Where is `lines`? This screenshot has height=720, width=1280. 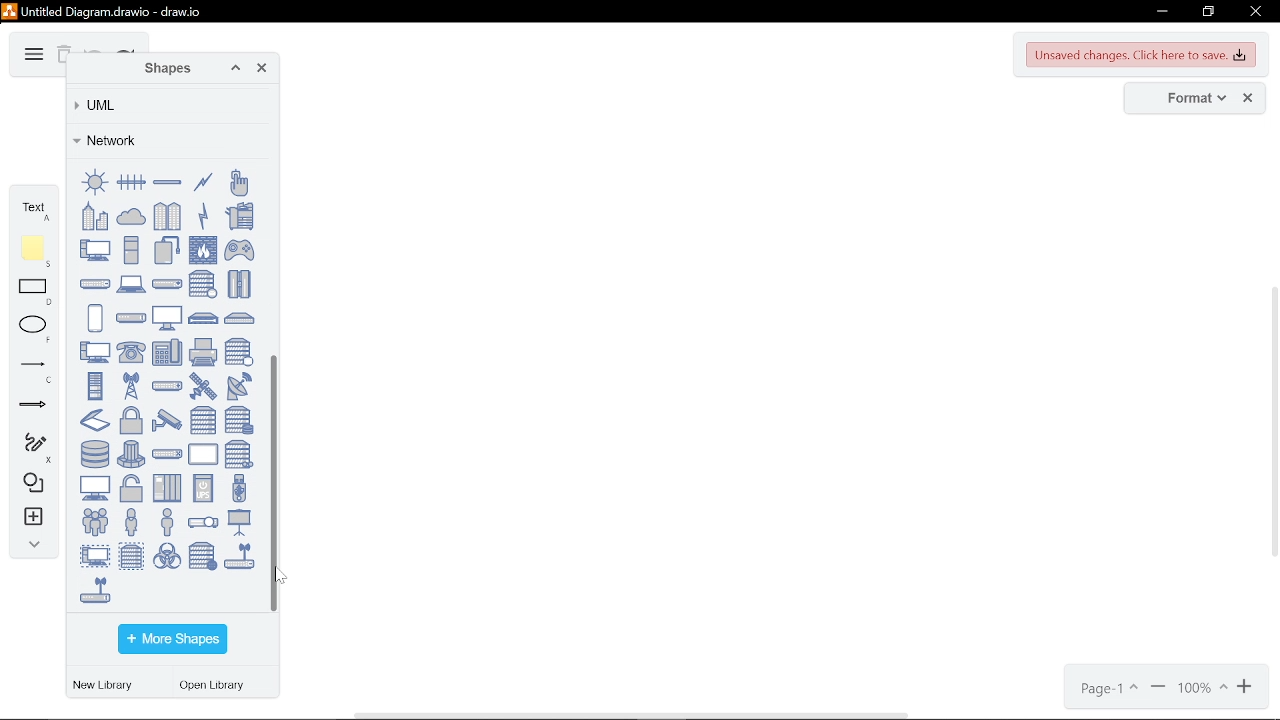 lines is located at coordinates (33, 371).